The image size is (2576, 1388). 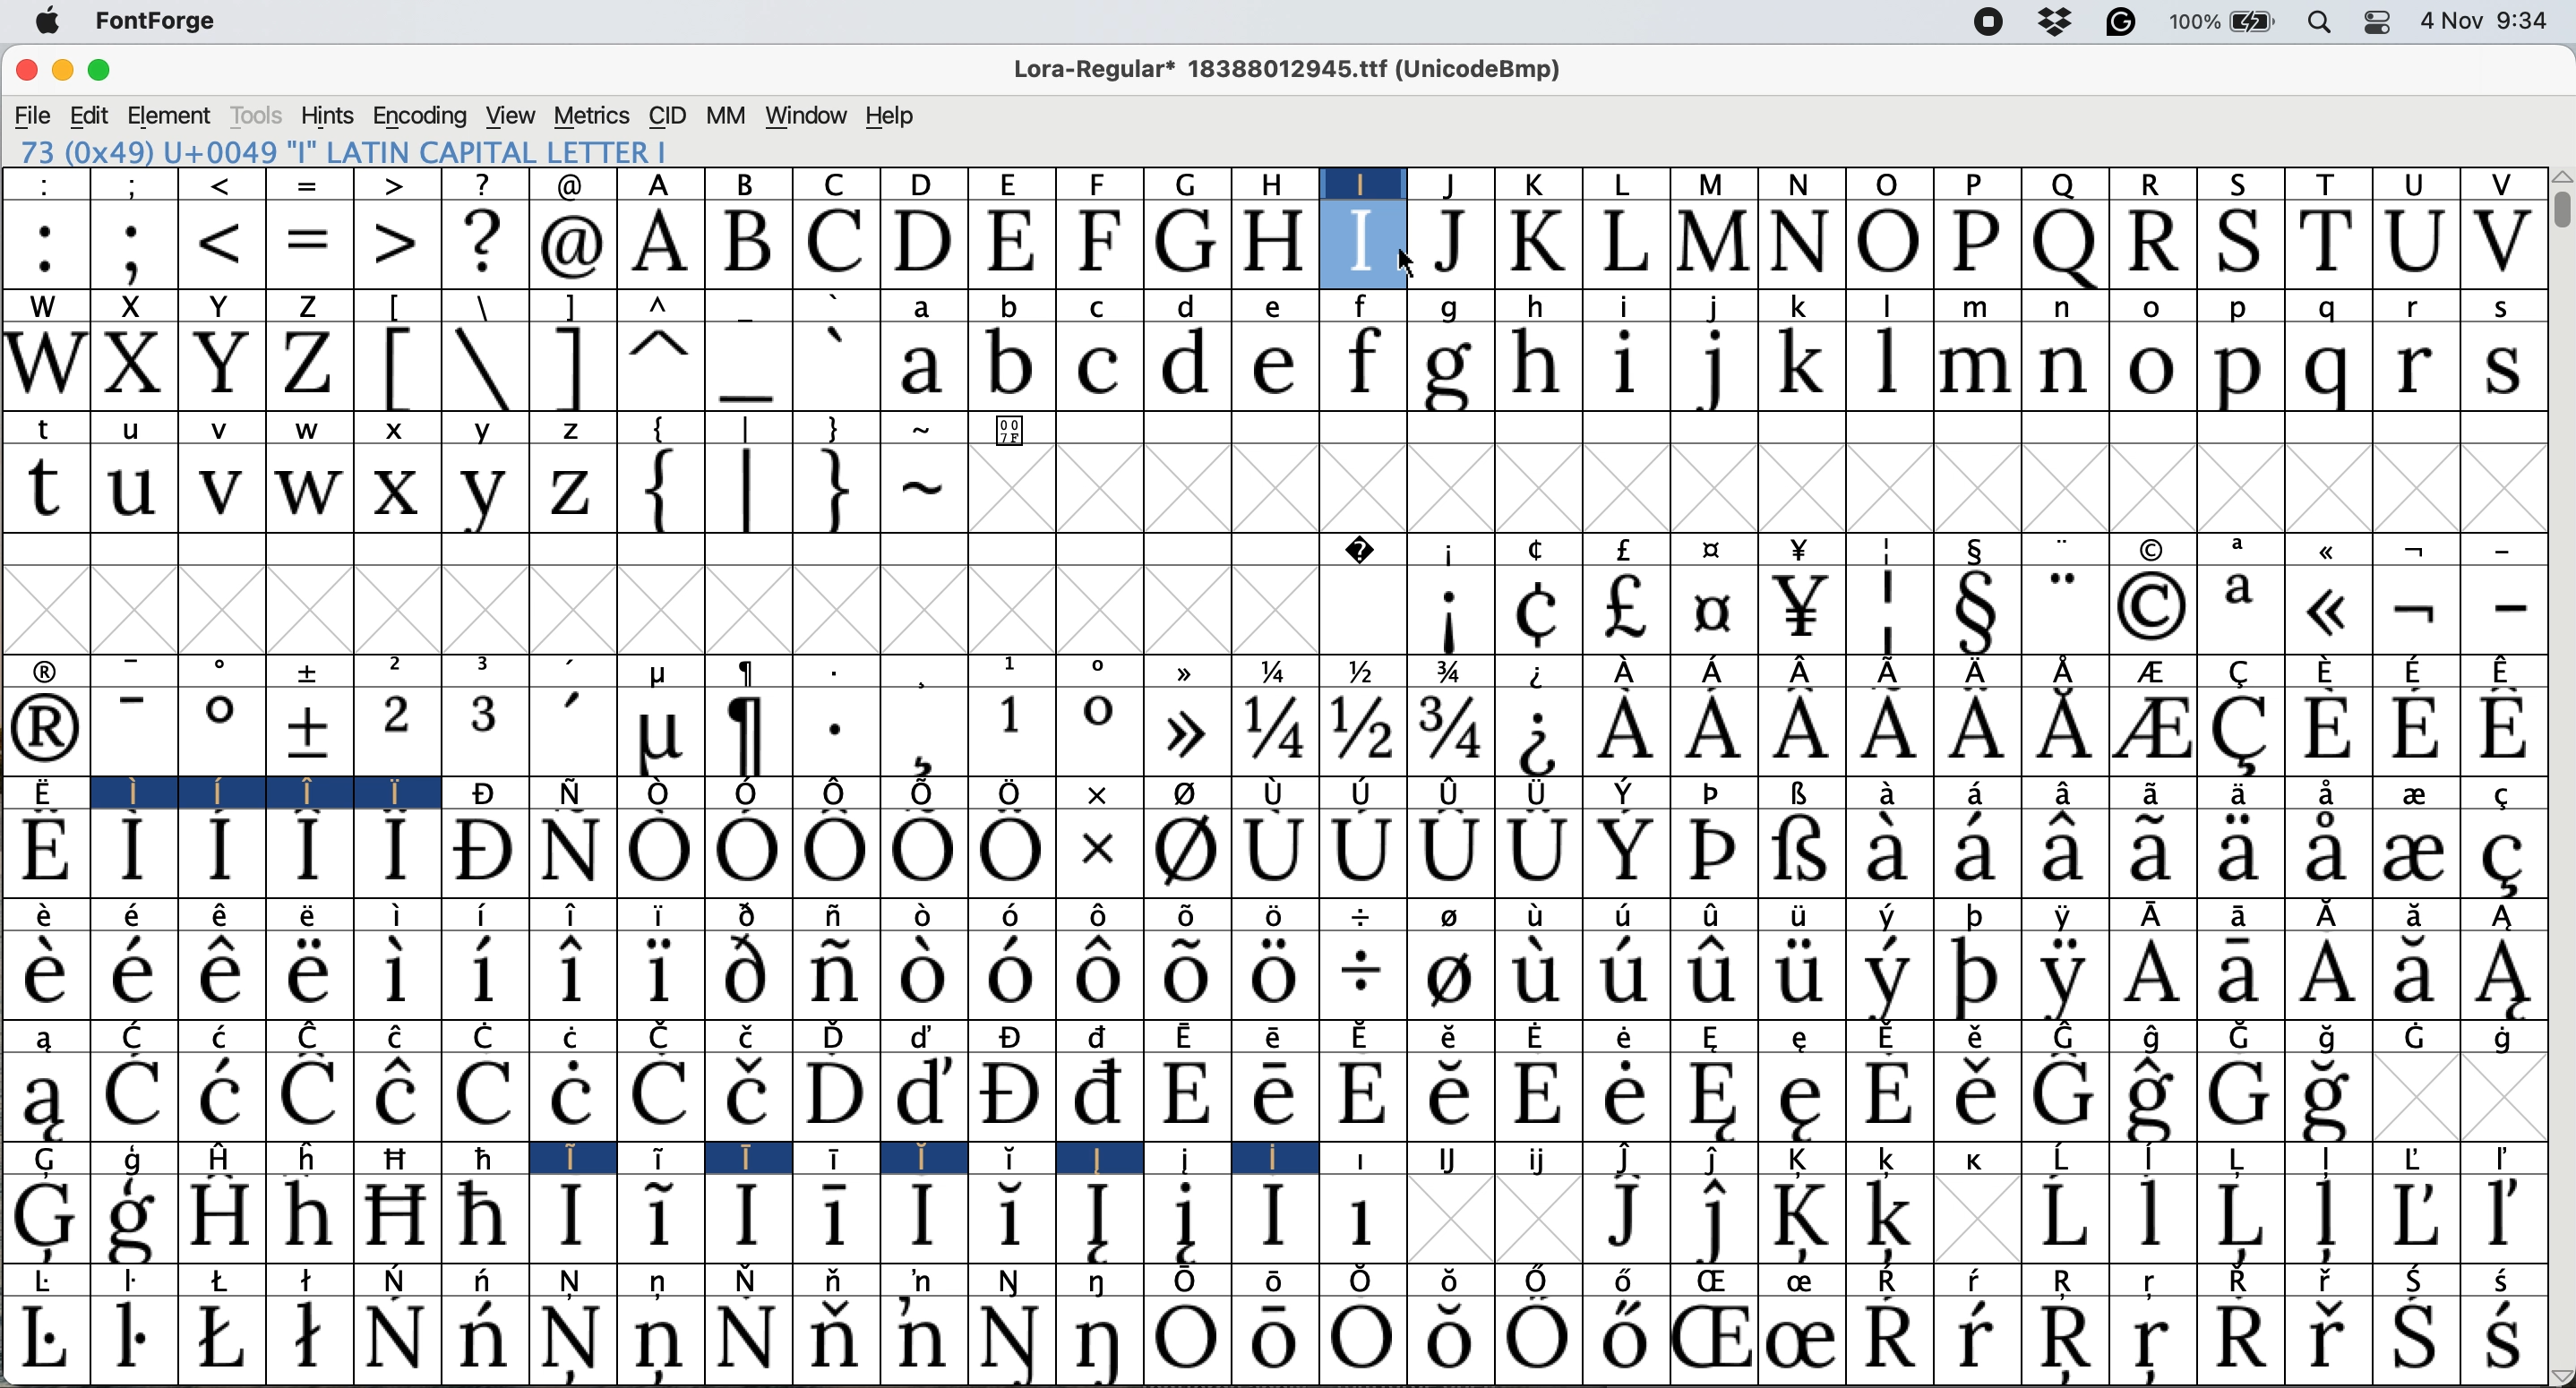 I want to click on Symbol, so click(x=308, y=1217).